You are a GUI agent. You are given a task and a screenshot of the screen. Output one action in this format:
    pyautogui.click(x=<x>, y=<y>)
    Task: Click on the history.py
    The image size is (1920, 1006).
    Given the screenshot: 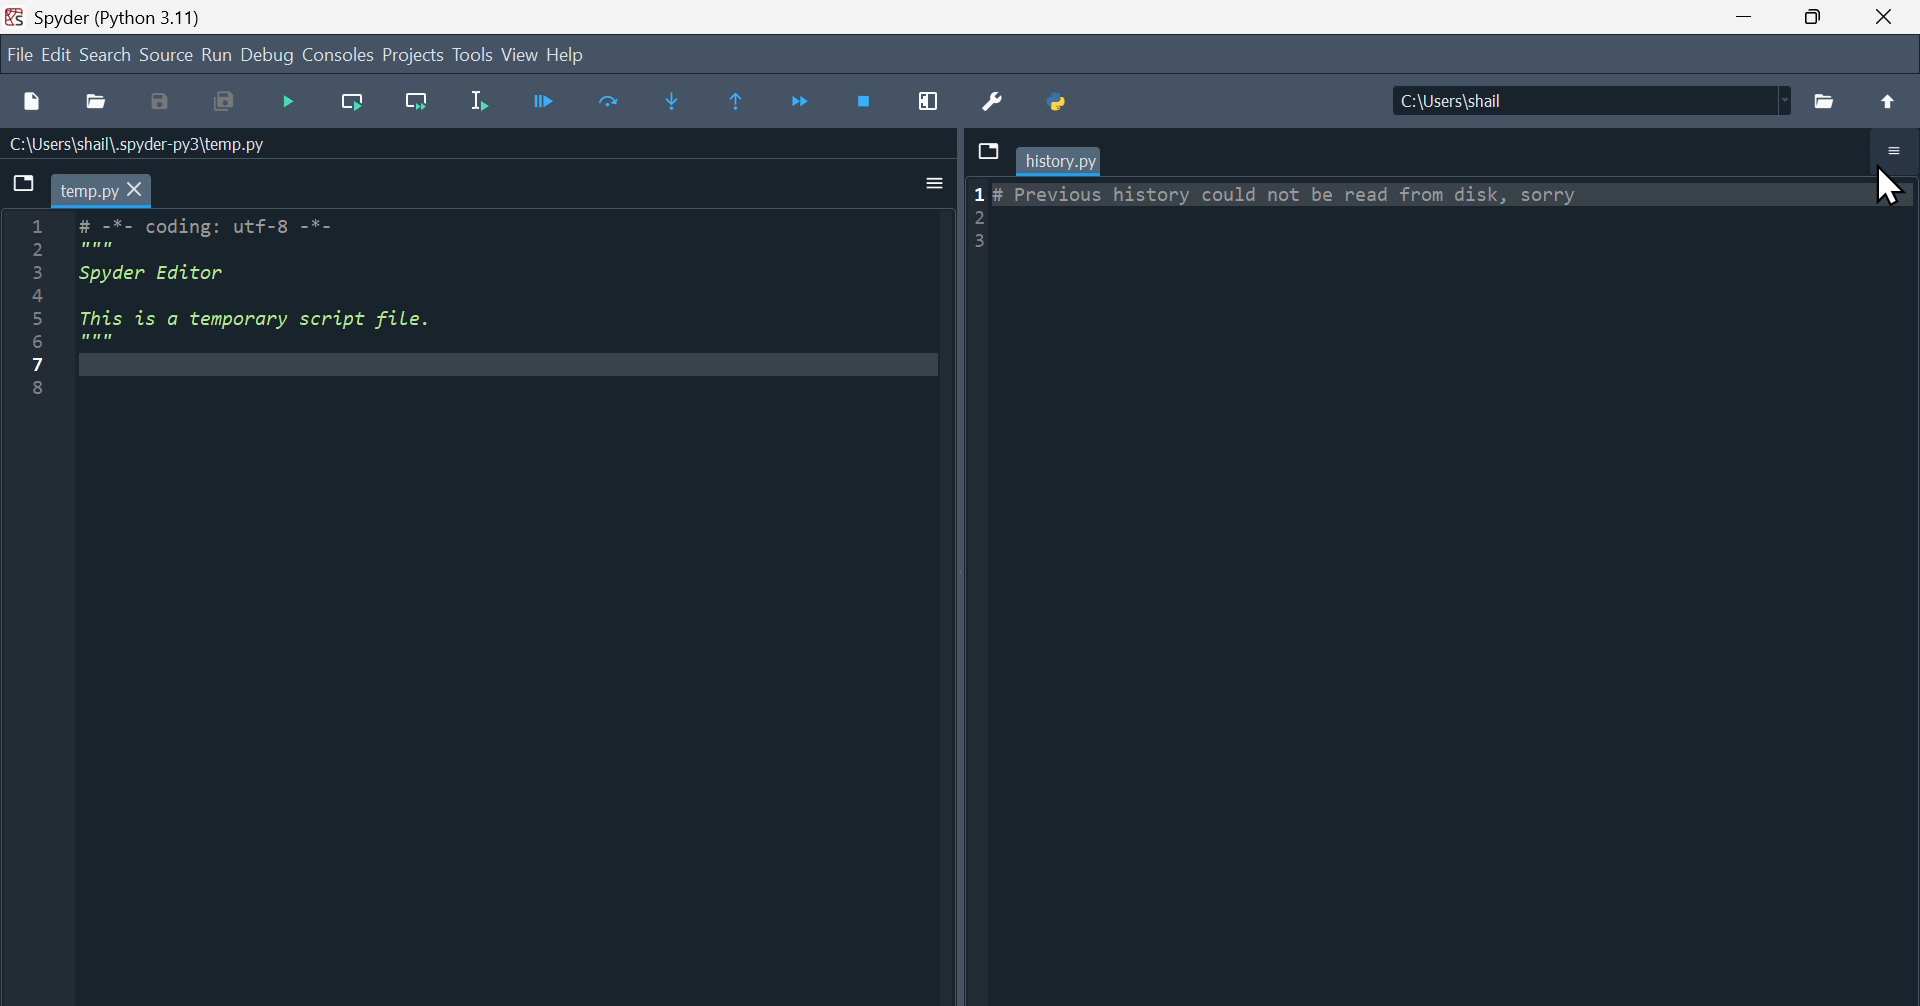 What is the action you would take?
    pyautogui.click(x=1060, y=161)
    